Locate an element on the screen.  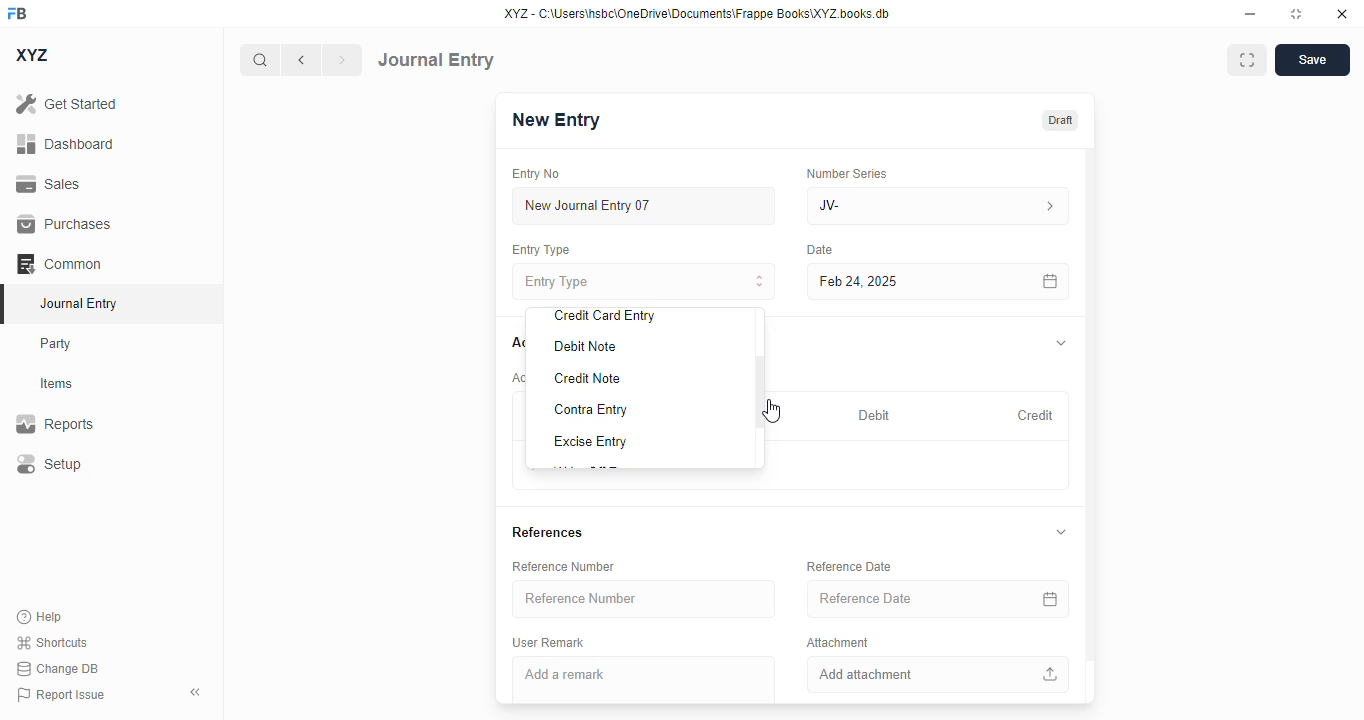
entry no is located at coordinates (537, 173).